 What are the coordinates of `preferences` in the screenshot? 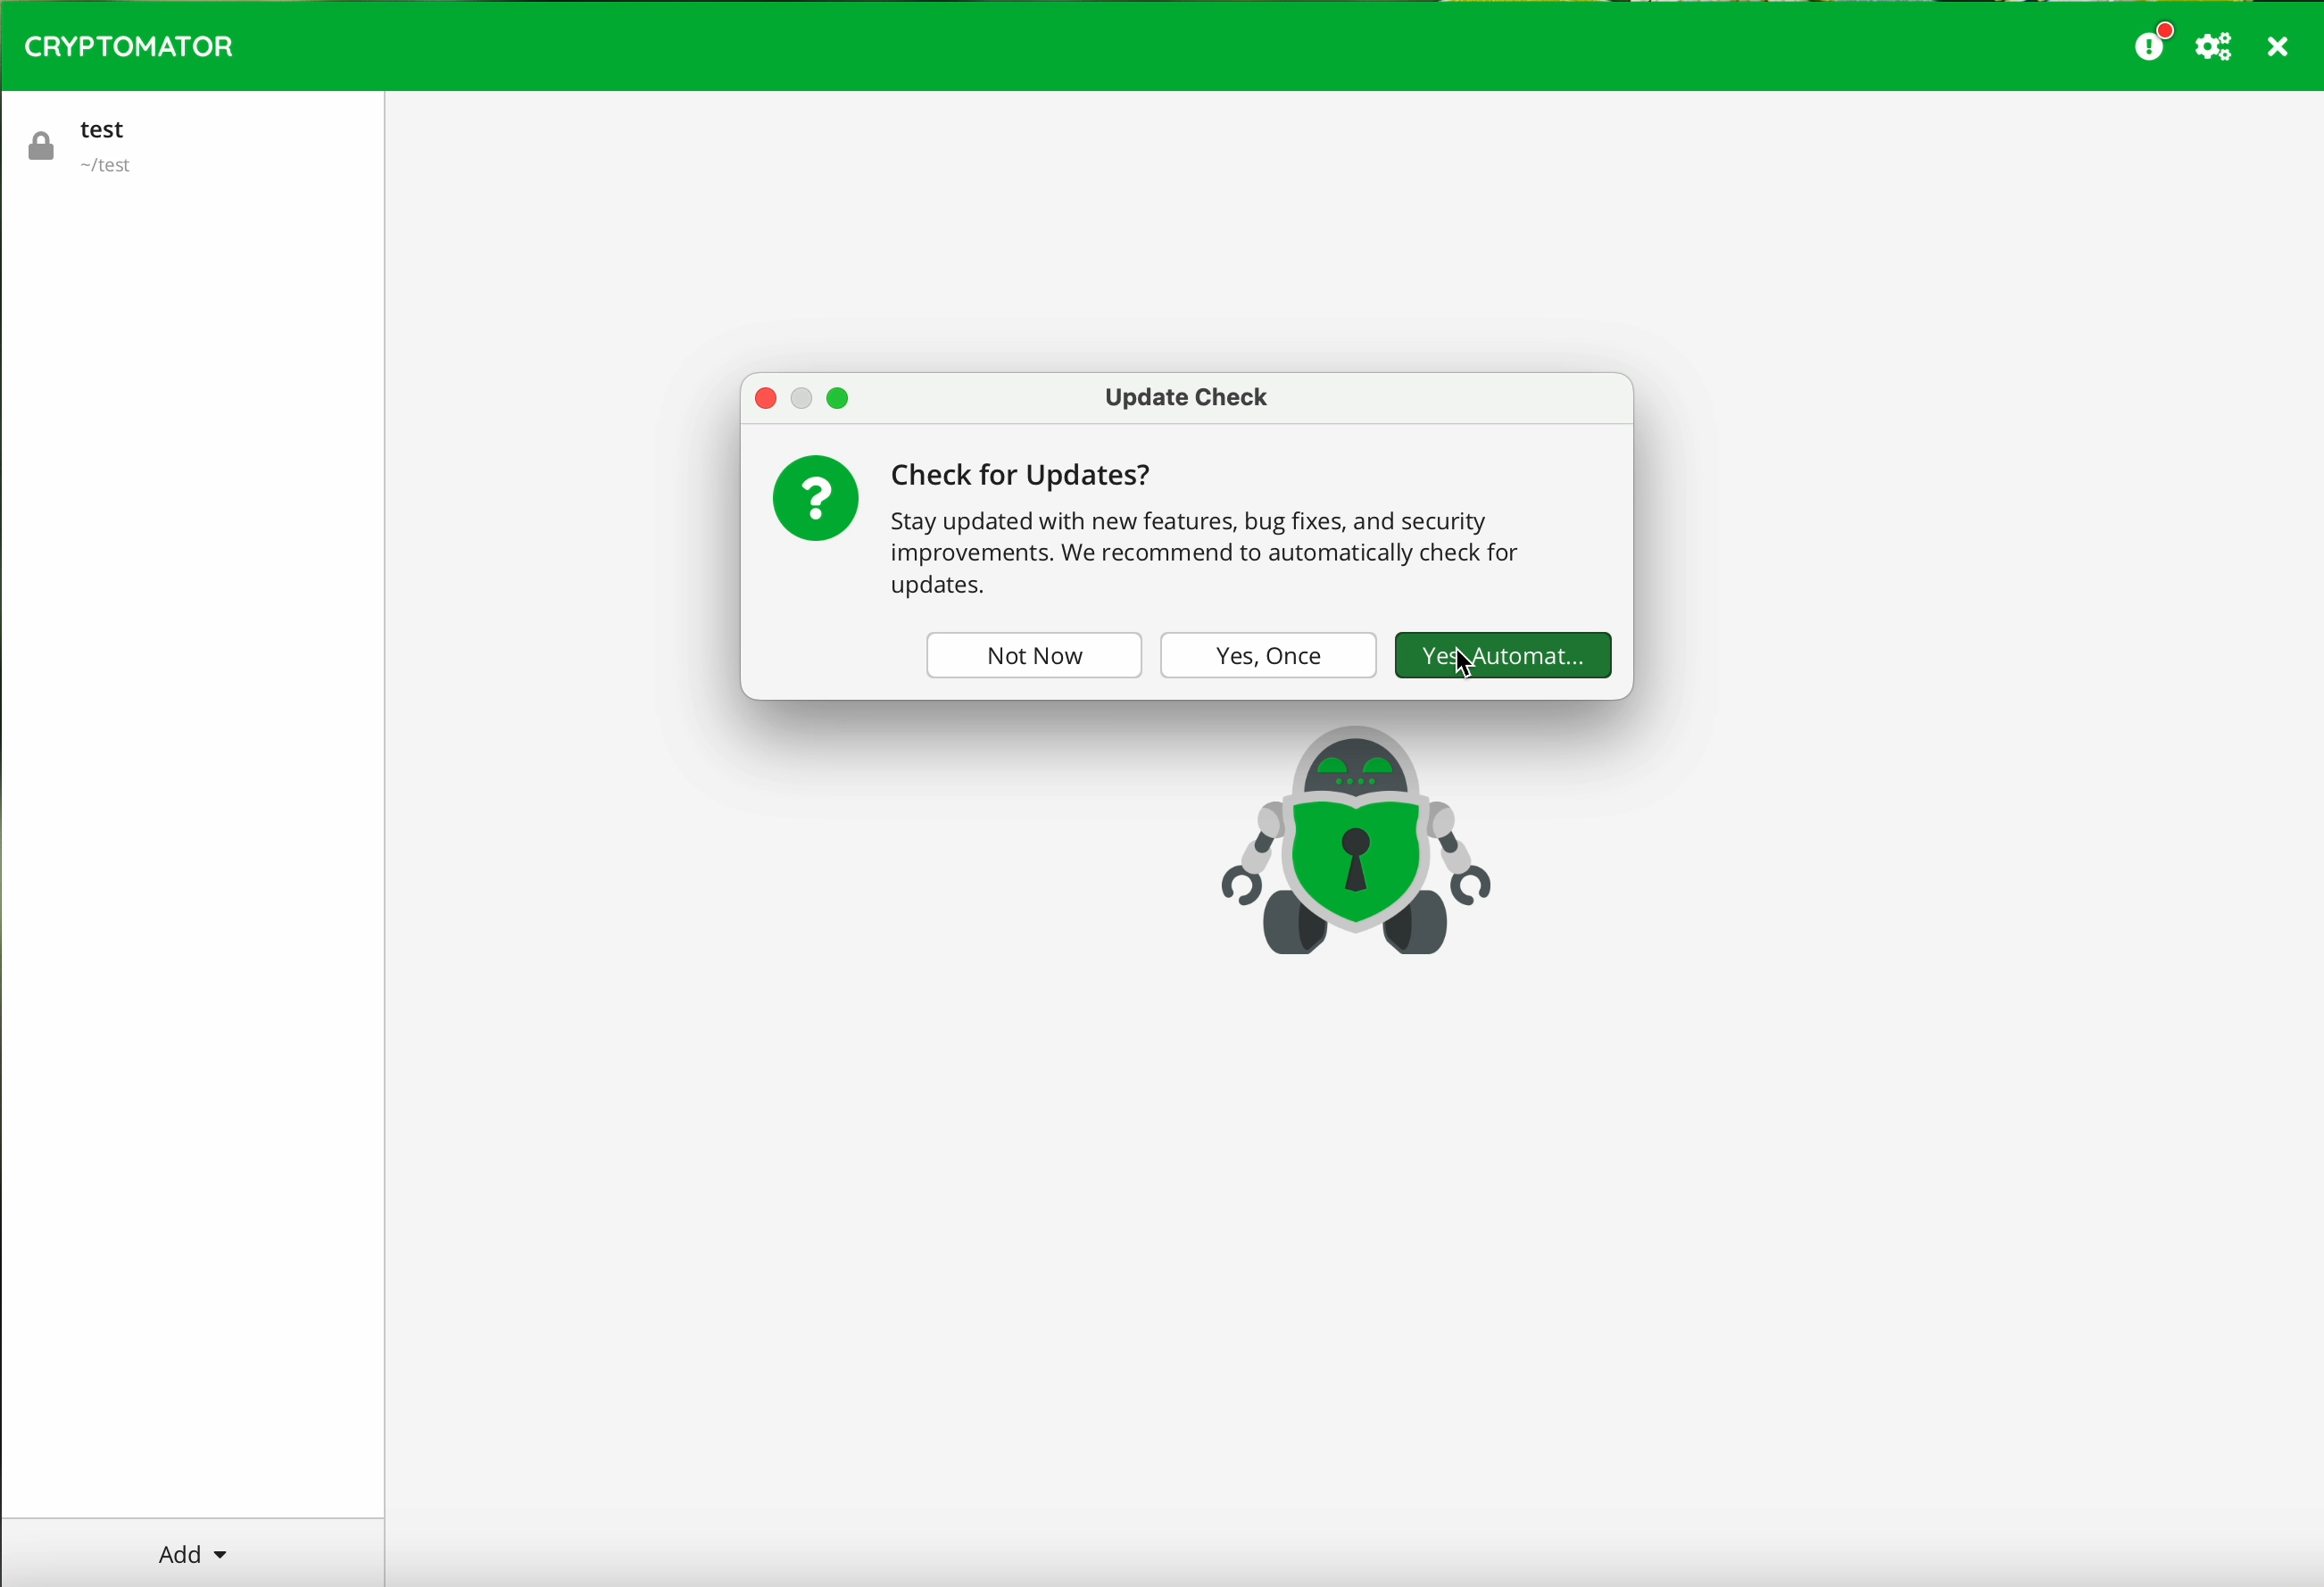 It's located at (2217, 48).